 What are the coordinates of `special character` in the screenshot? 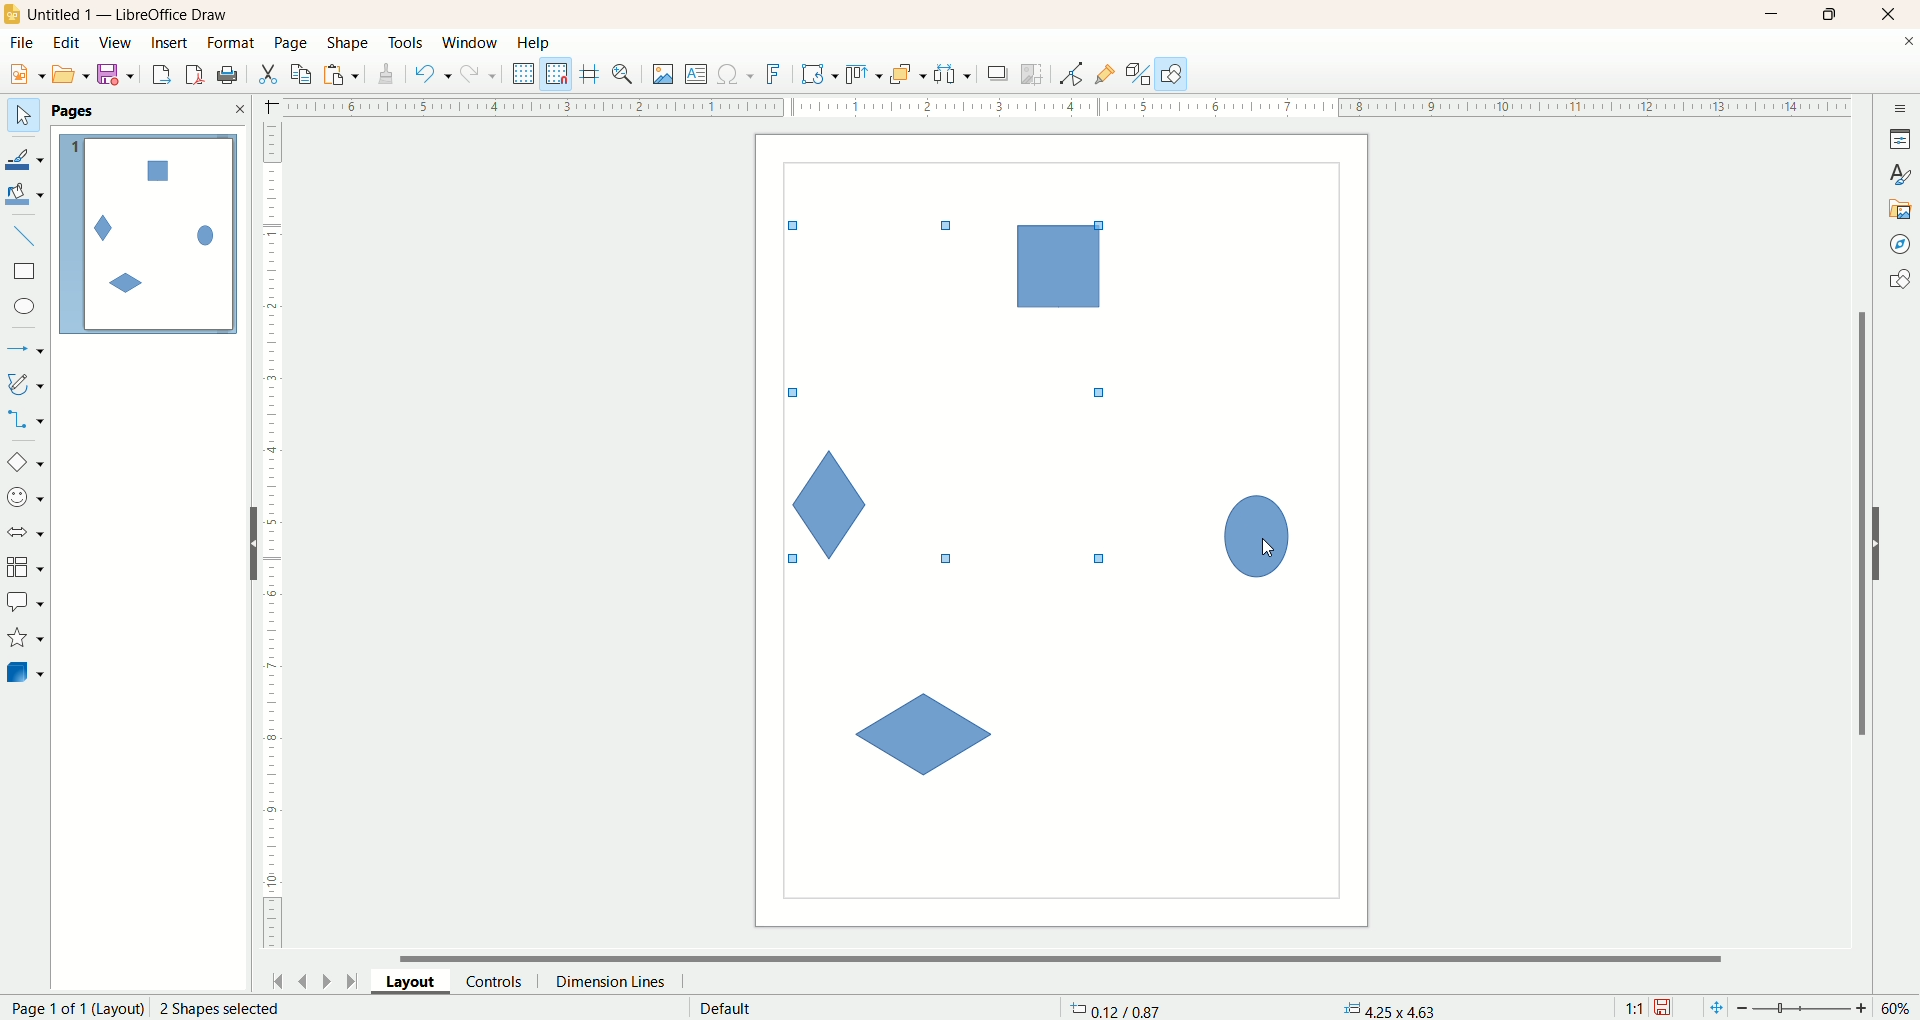 It's located at (737, 75).